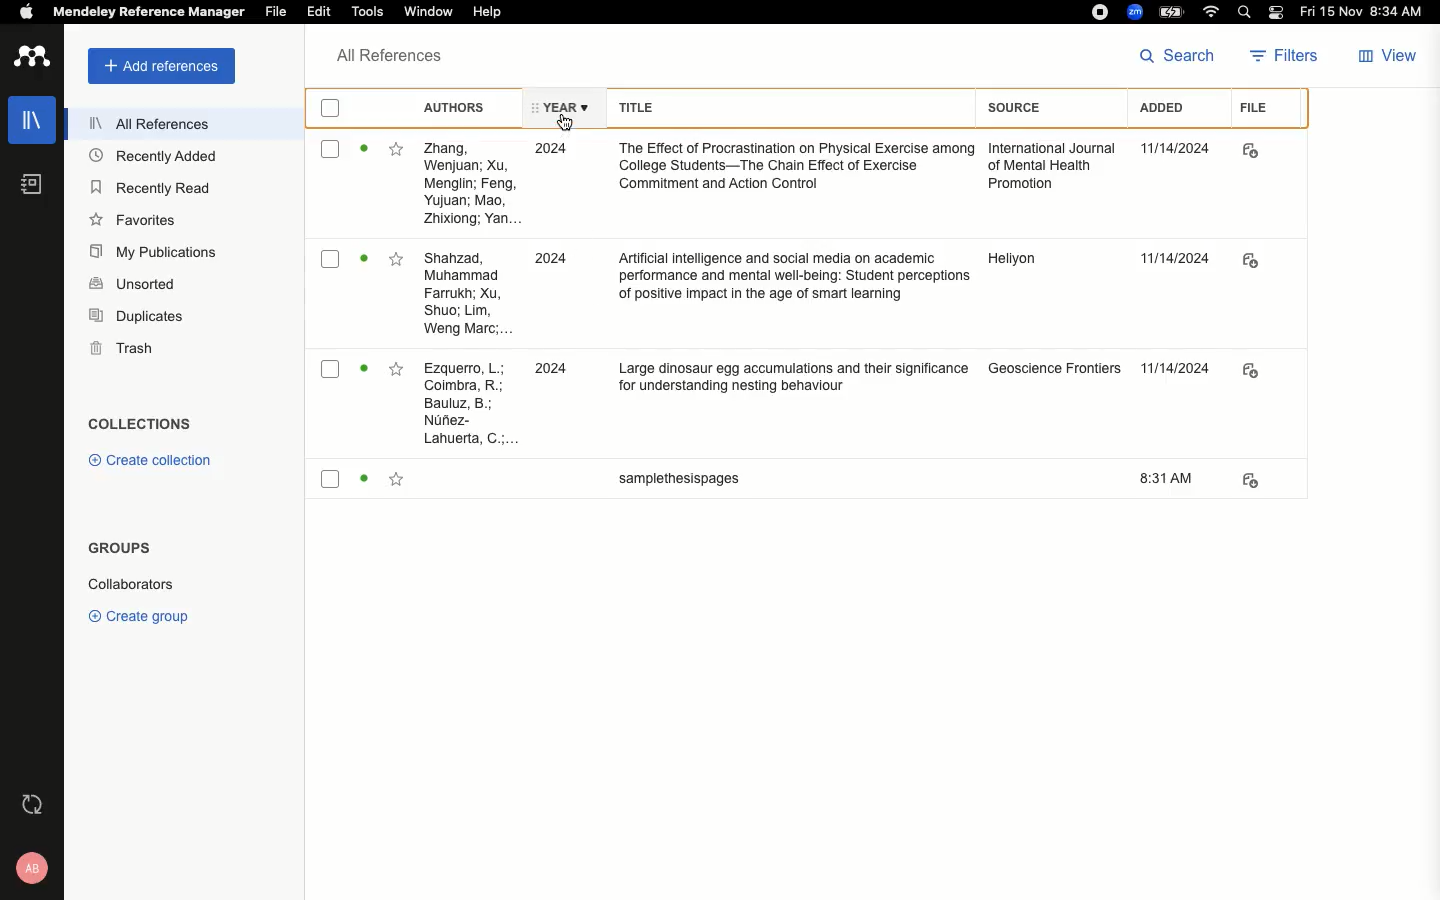 The image size is (1440, 900). I want to click on Apple logo, so click(28, 13).